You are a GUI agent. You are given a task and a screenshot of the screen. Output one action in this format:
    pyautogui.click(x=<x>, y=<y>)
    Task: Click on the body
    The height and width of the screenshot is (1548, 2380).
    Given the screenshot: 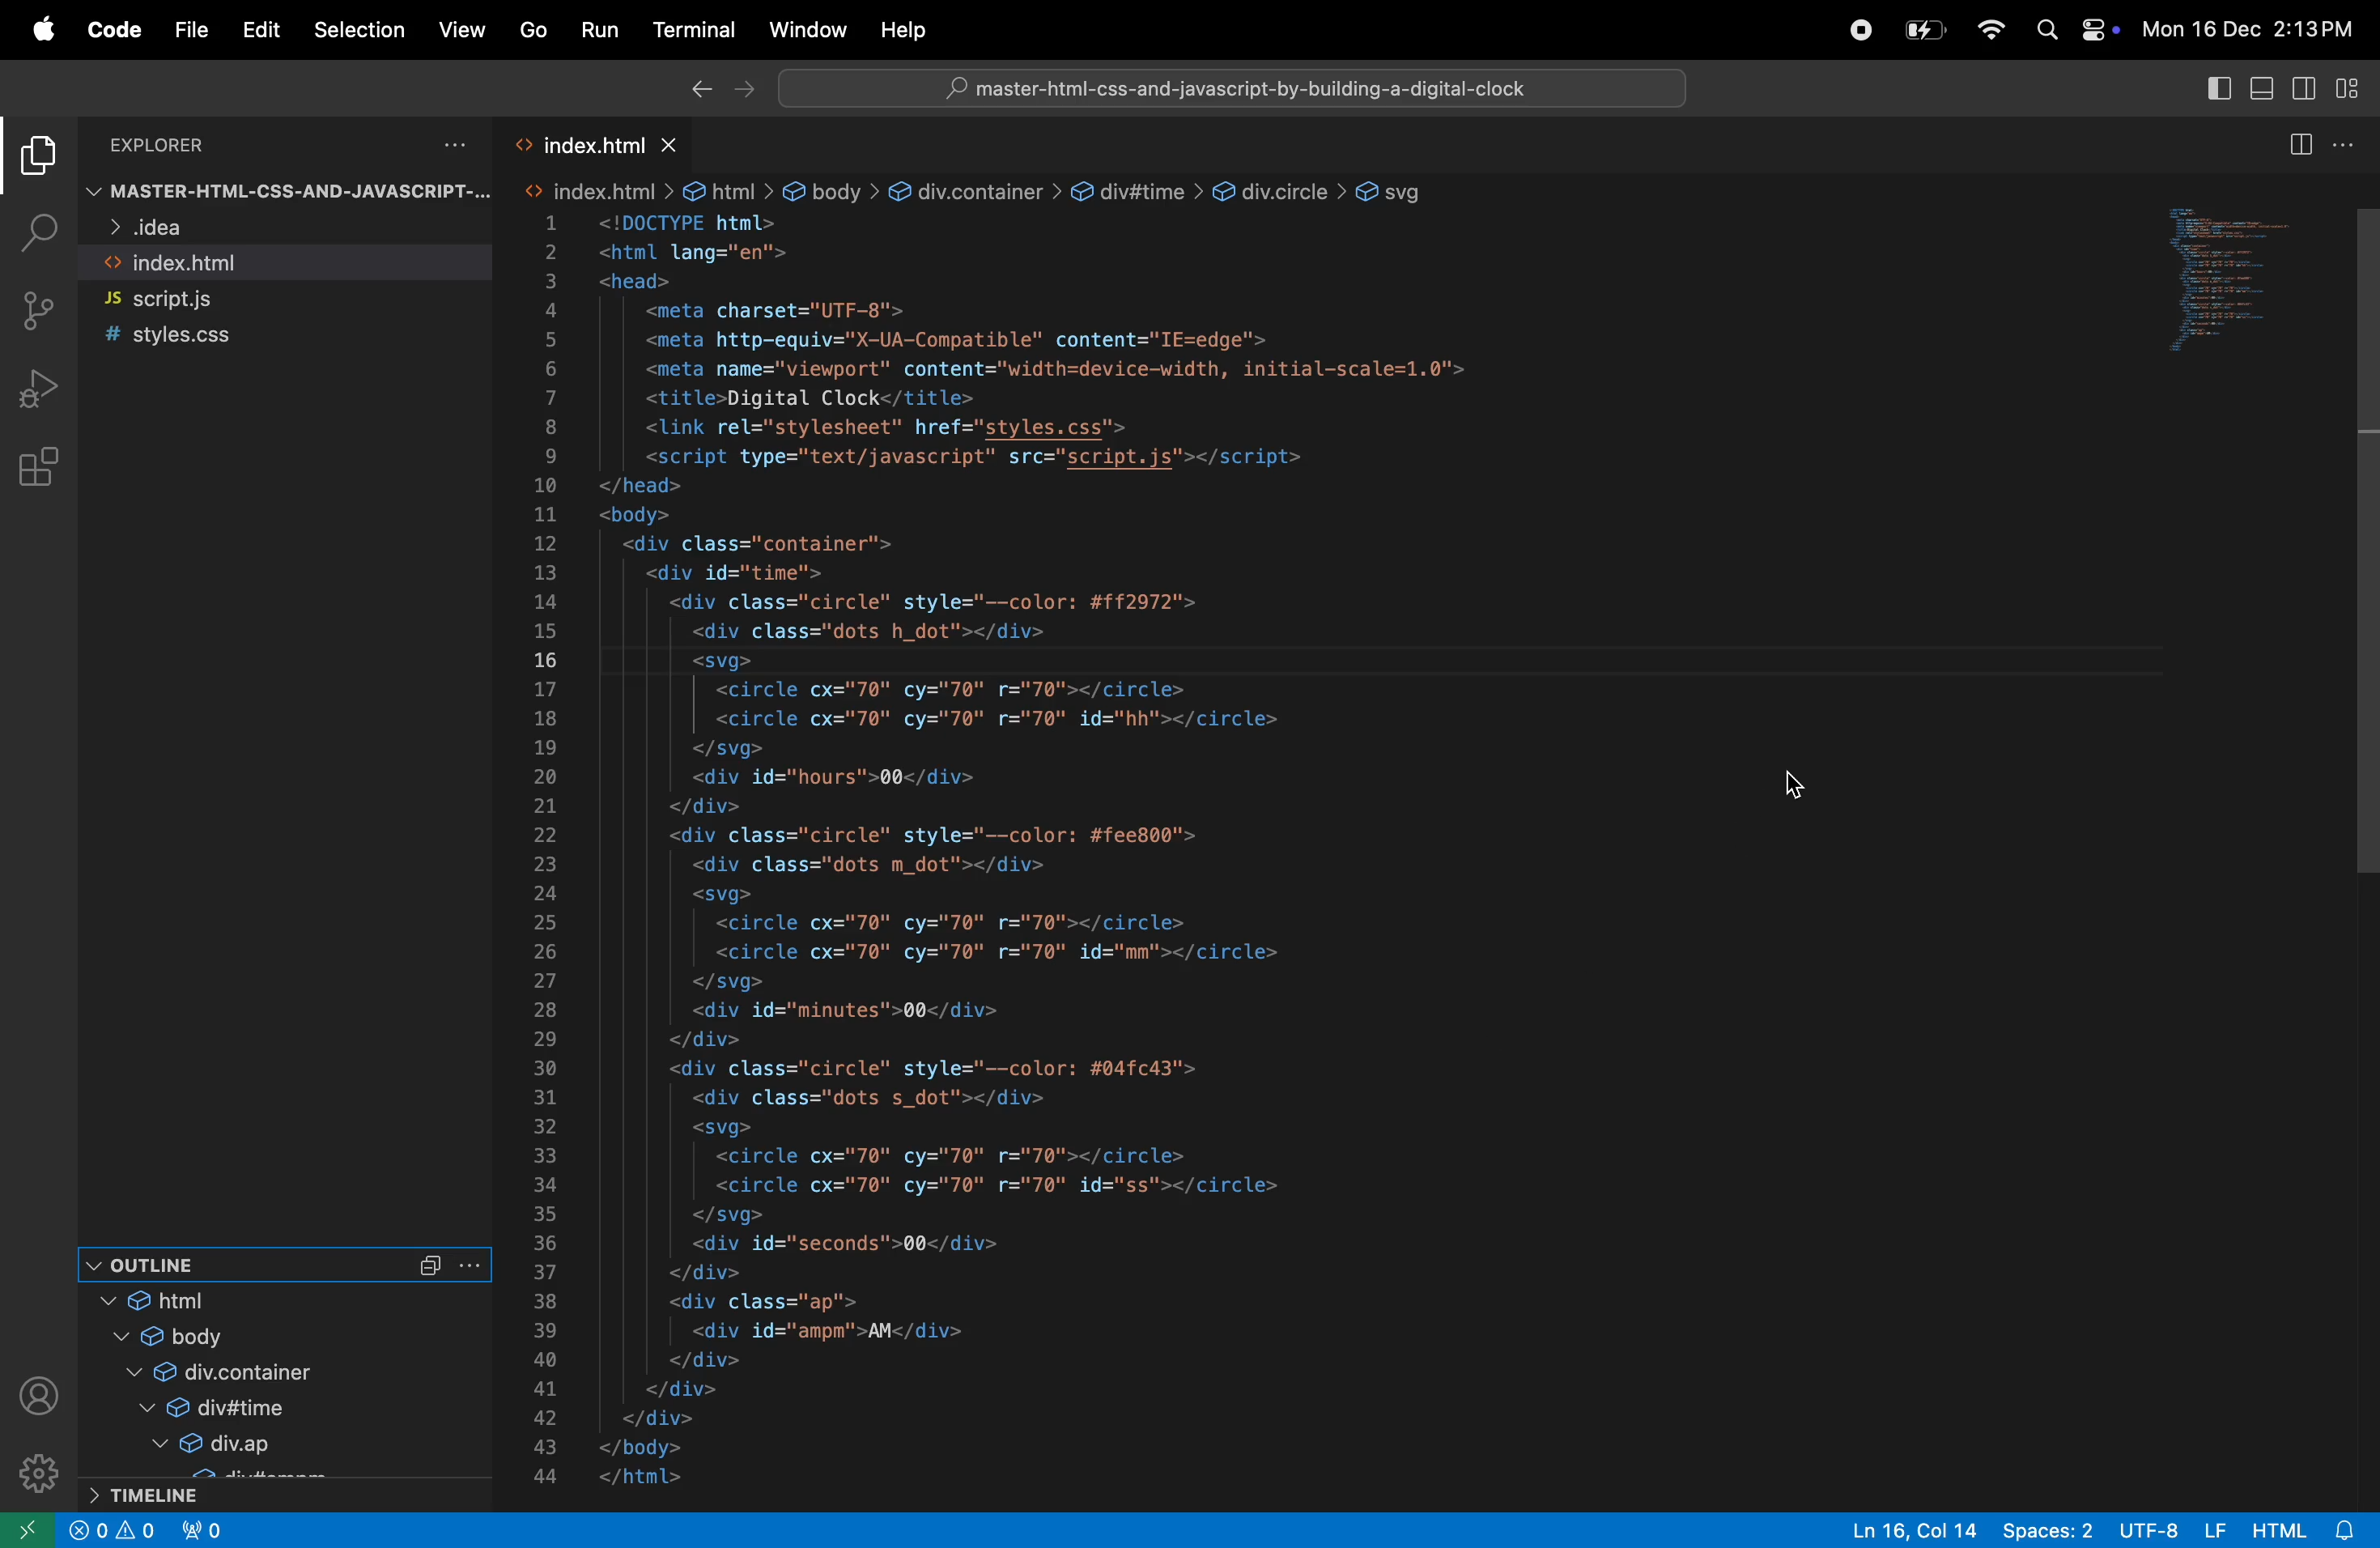 What is the action you would take?
    pyautogui.click(x=223, y=1337)
    